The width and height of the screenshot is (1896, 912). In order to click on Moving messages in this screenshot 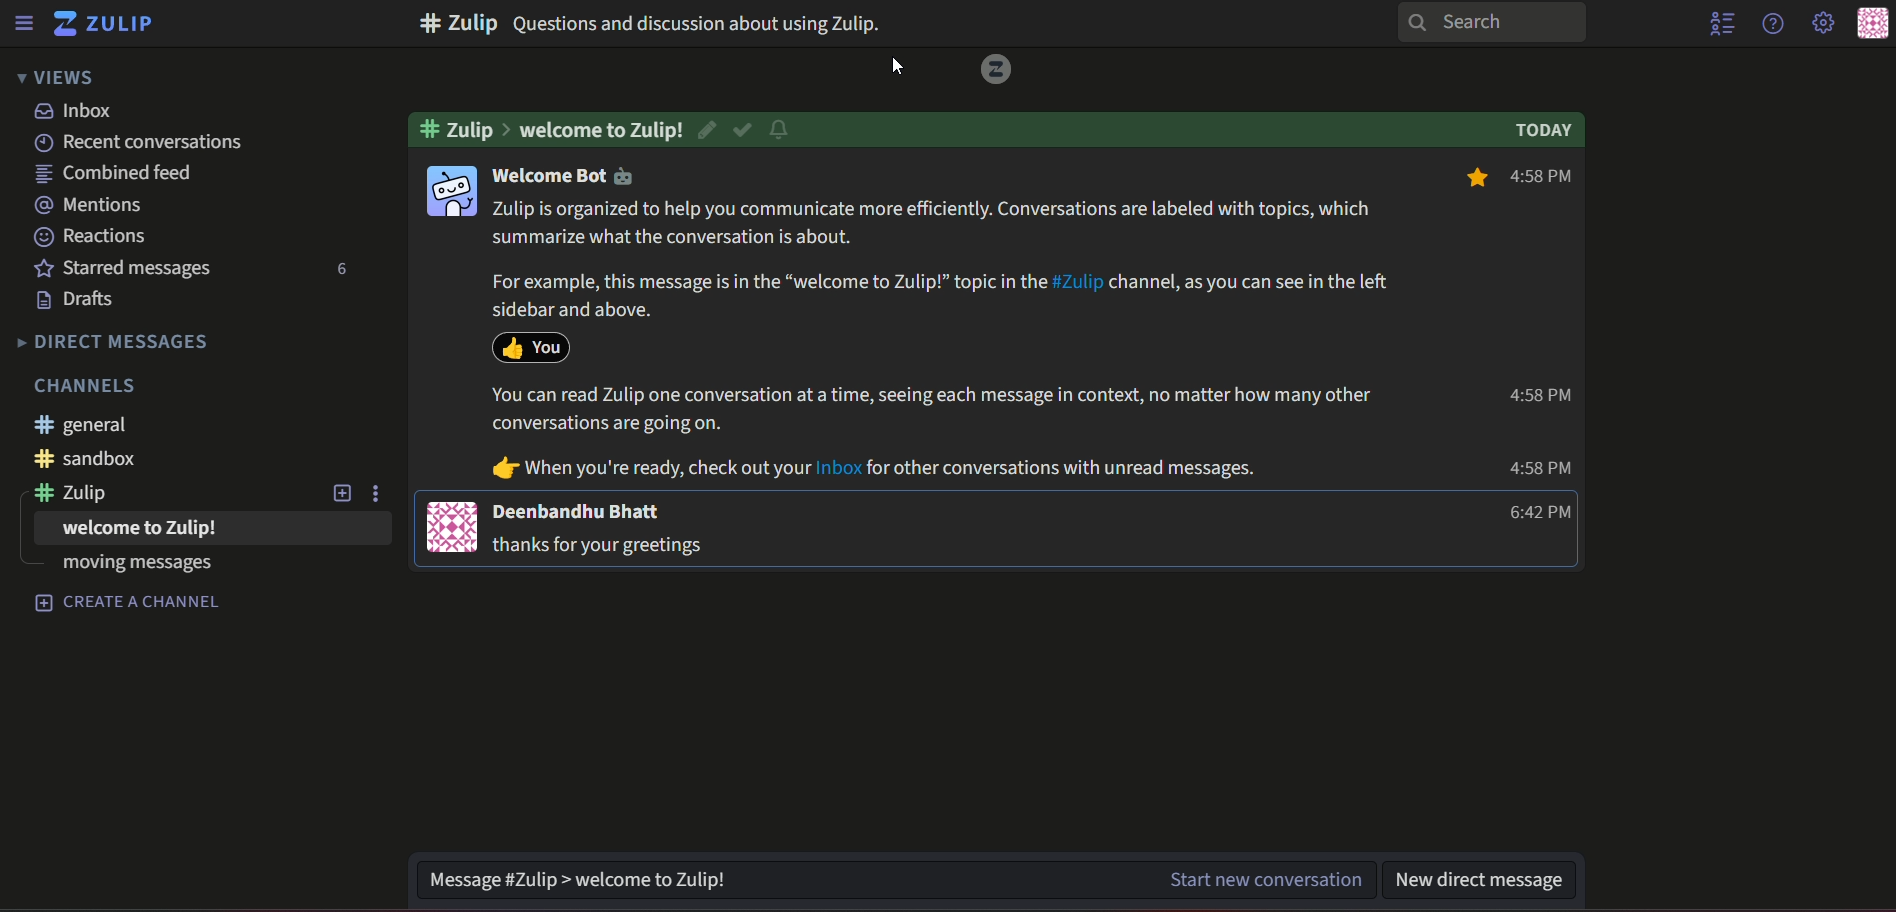, I will do `click(133, 565)`.